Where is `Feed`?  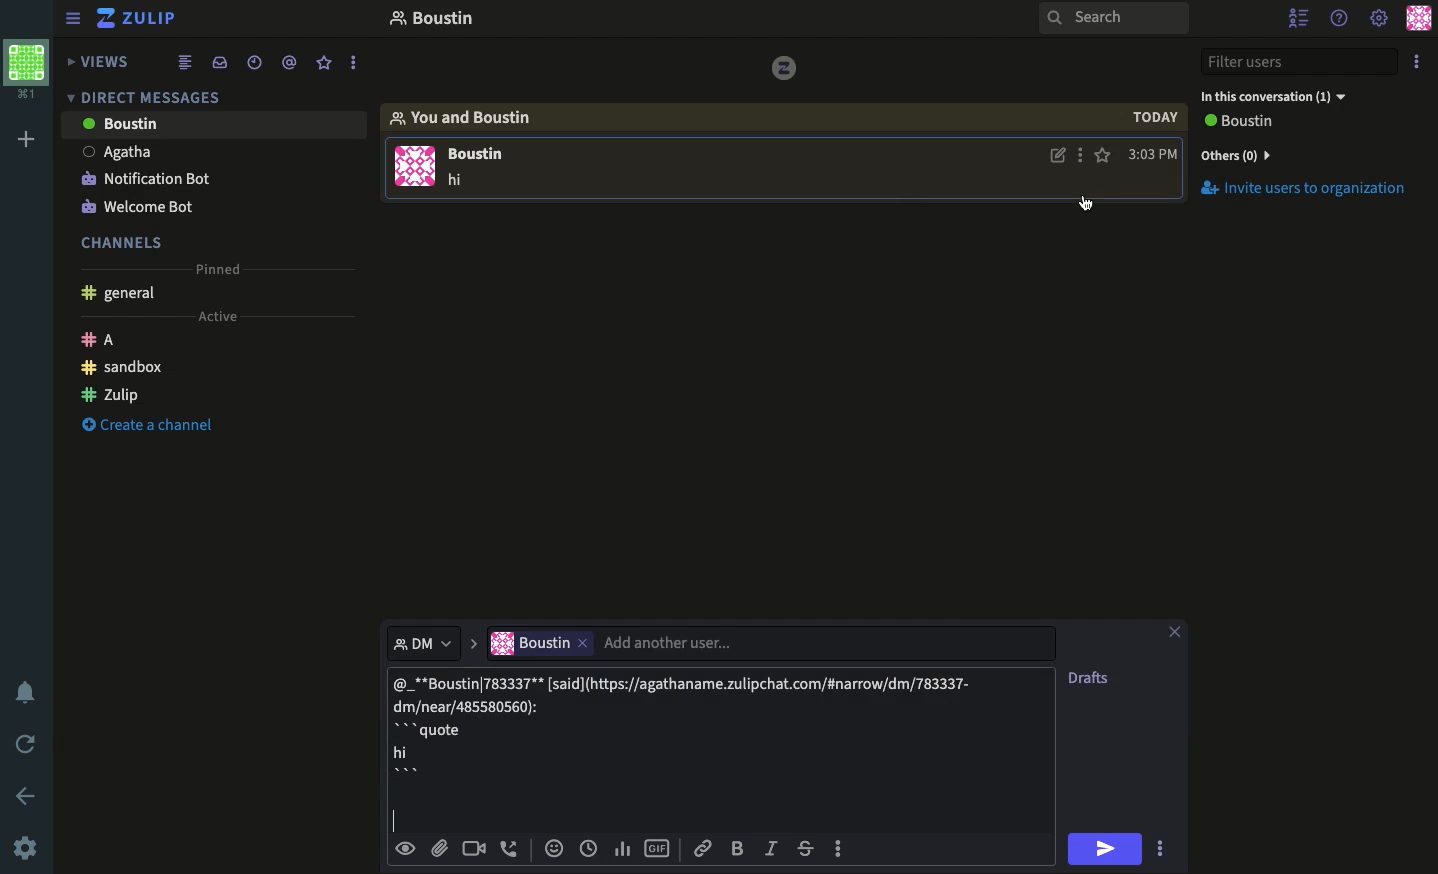 Feed is located at coordinates (188, 63).